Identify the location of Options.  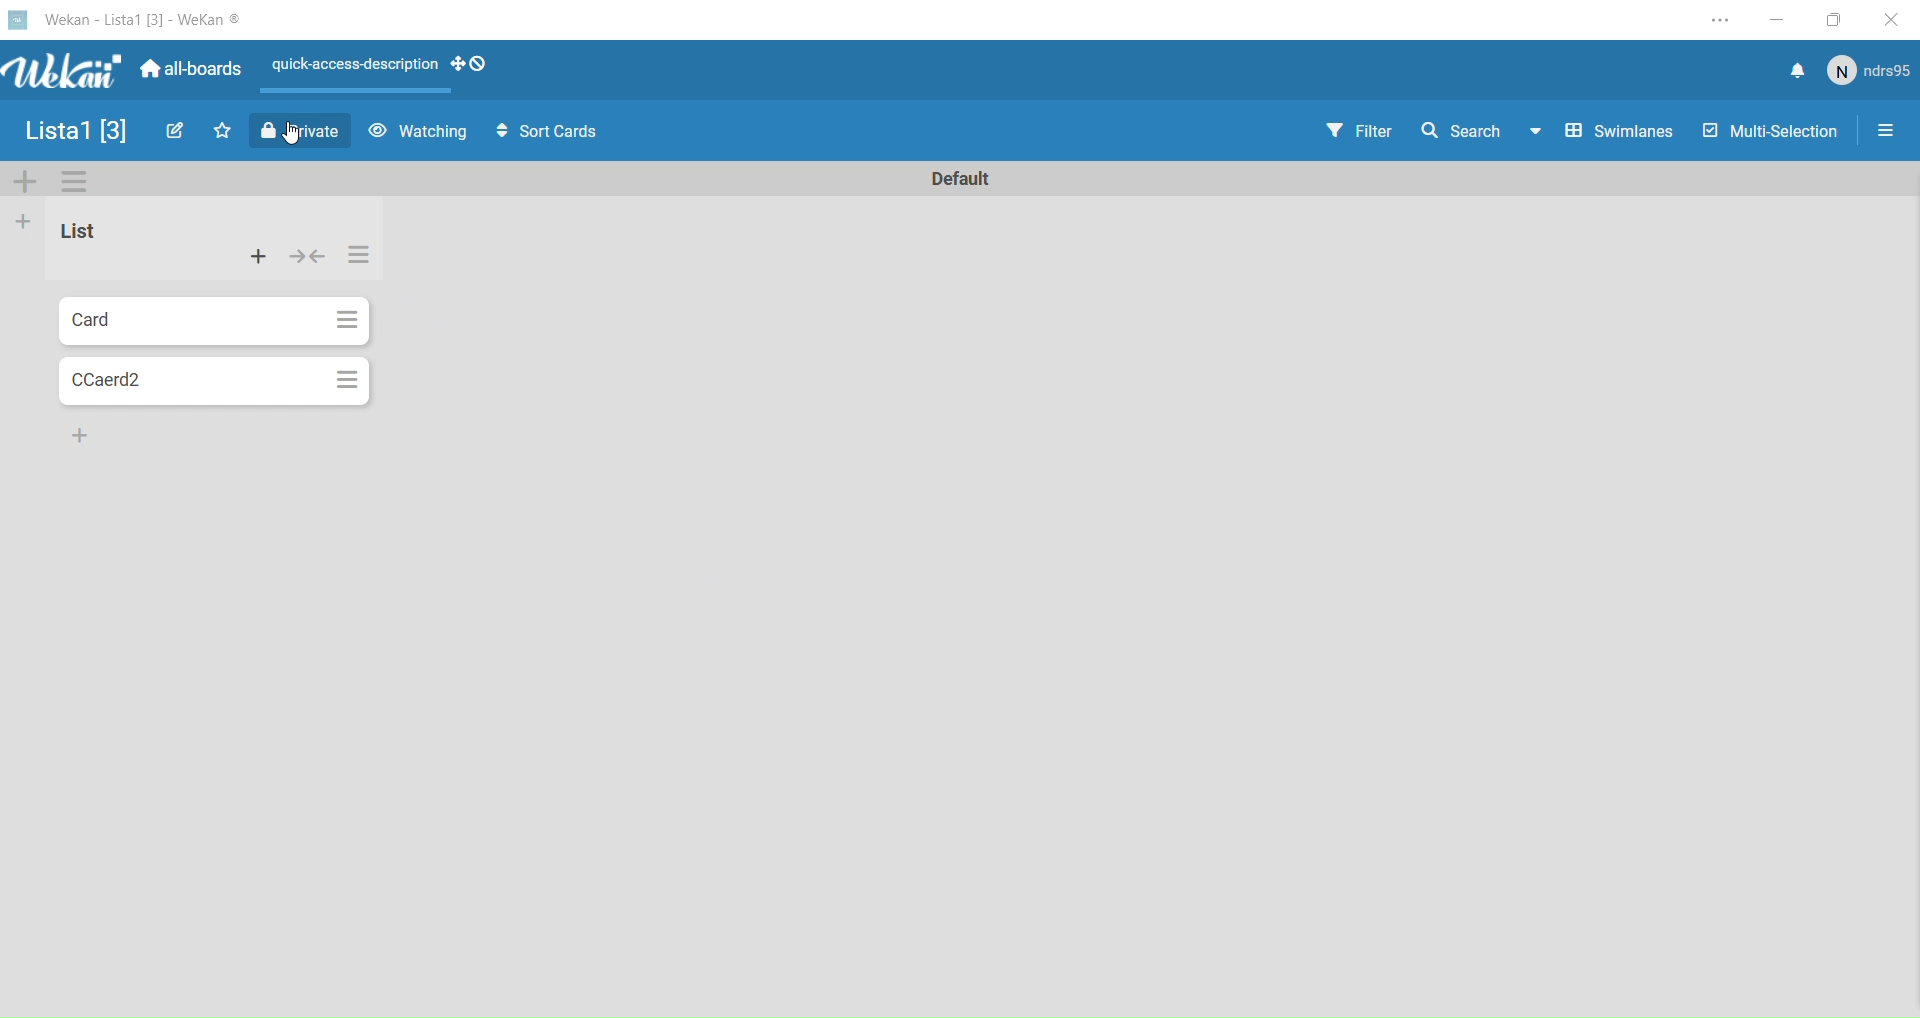
(346, 380).